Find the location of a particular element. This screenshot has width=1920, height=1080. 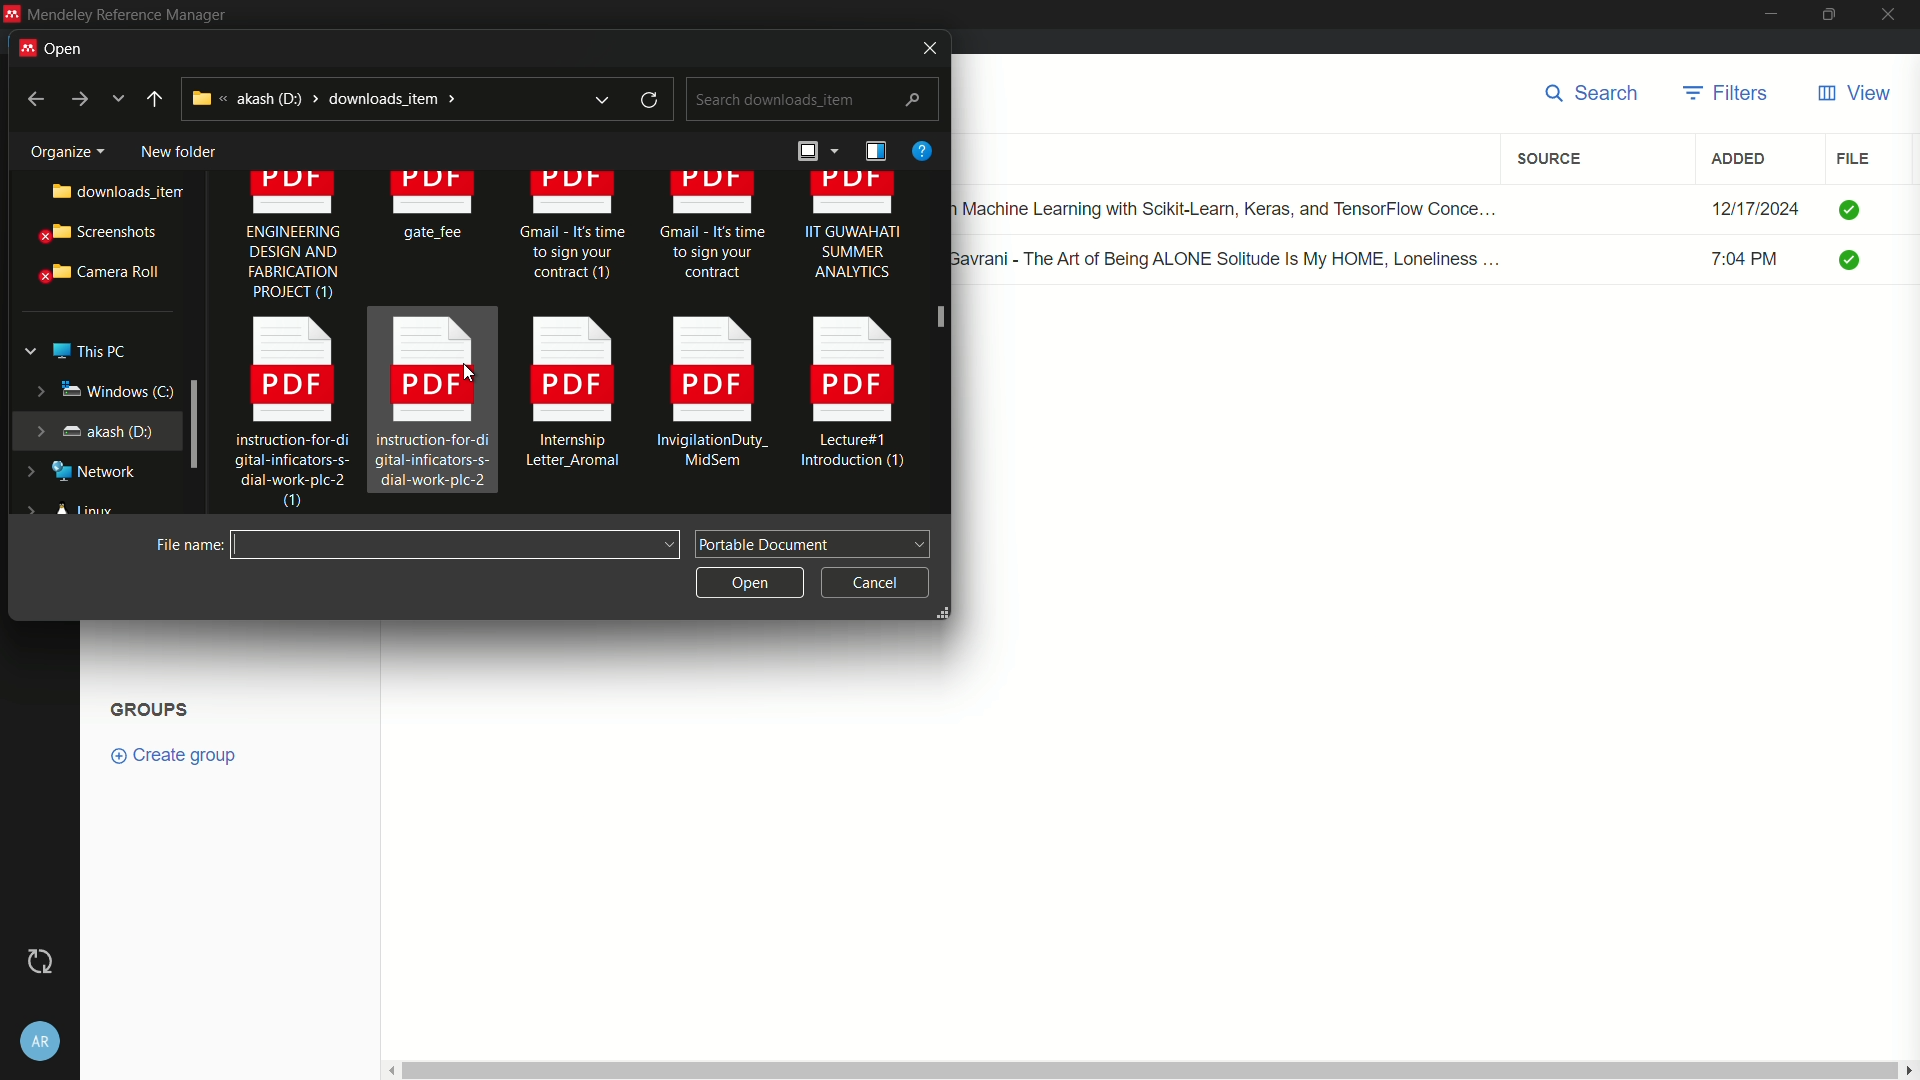

scroll left is located at coordinates (388, 1070).